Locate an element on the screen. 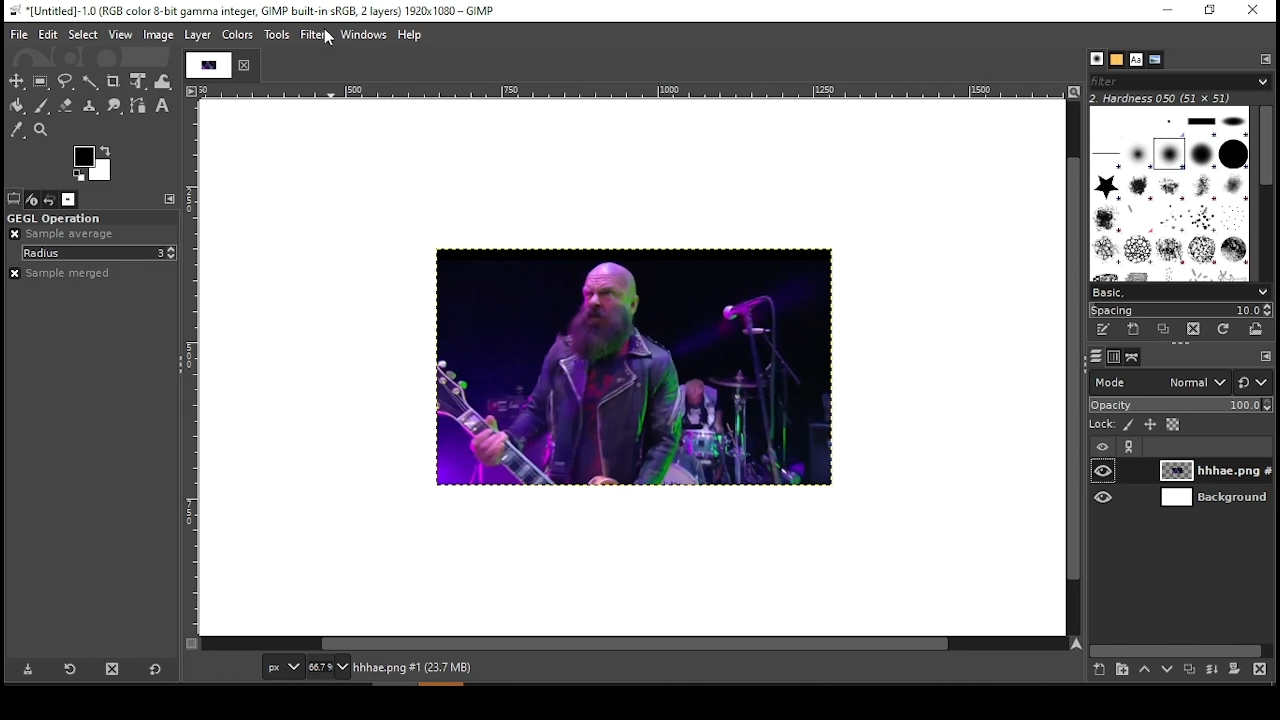 The image size is (1280, 720). refresh brushes is located at coordinates (1228, 332).